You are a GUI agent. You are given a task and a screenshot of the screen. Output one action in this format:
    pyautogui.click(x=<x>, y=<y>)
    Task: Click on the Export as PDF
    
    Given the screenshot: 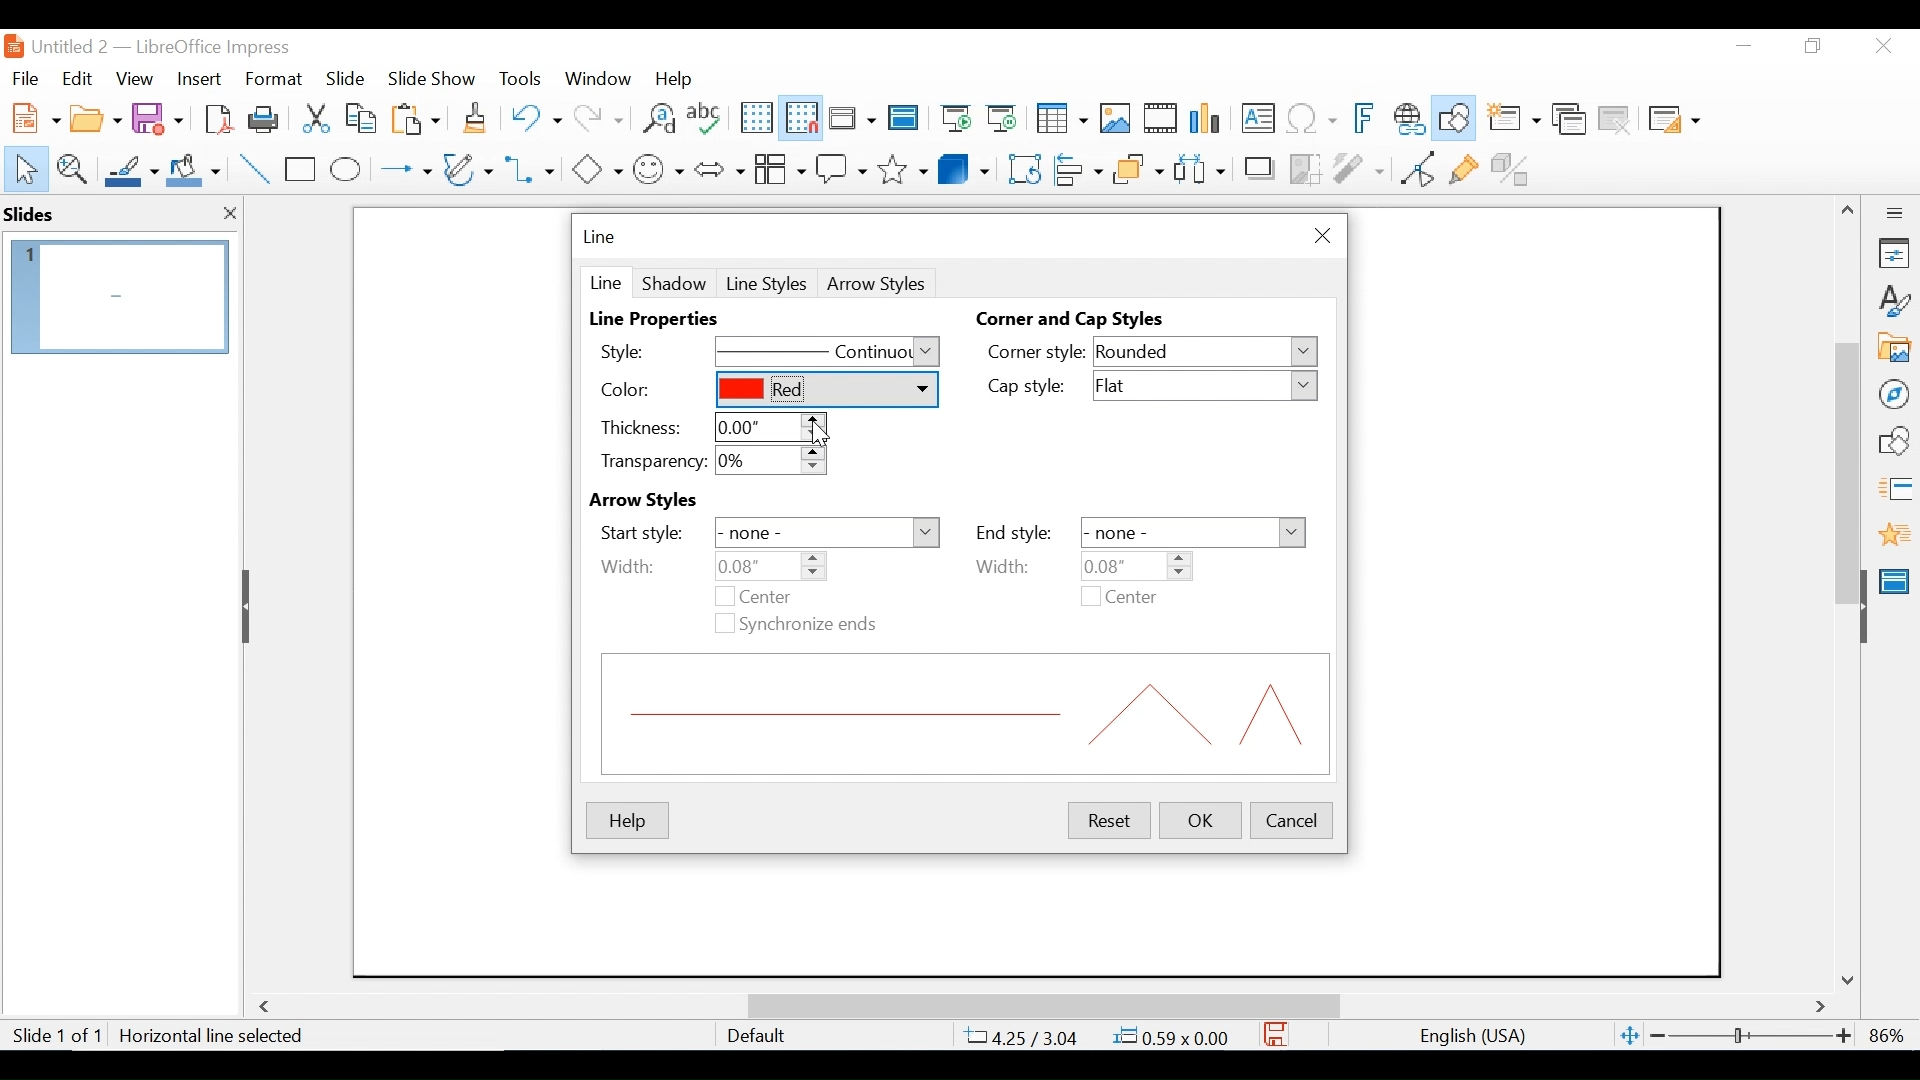 What is the action you would take?
    pyautogui.click(x=218, y=117)
    